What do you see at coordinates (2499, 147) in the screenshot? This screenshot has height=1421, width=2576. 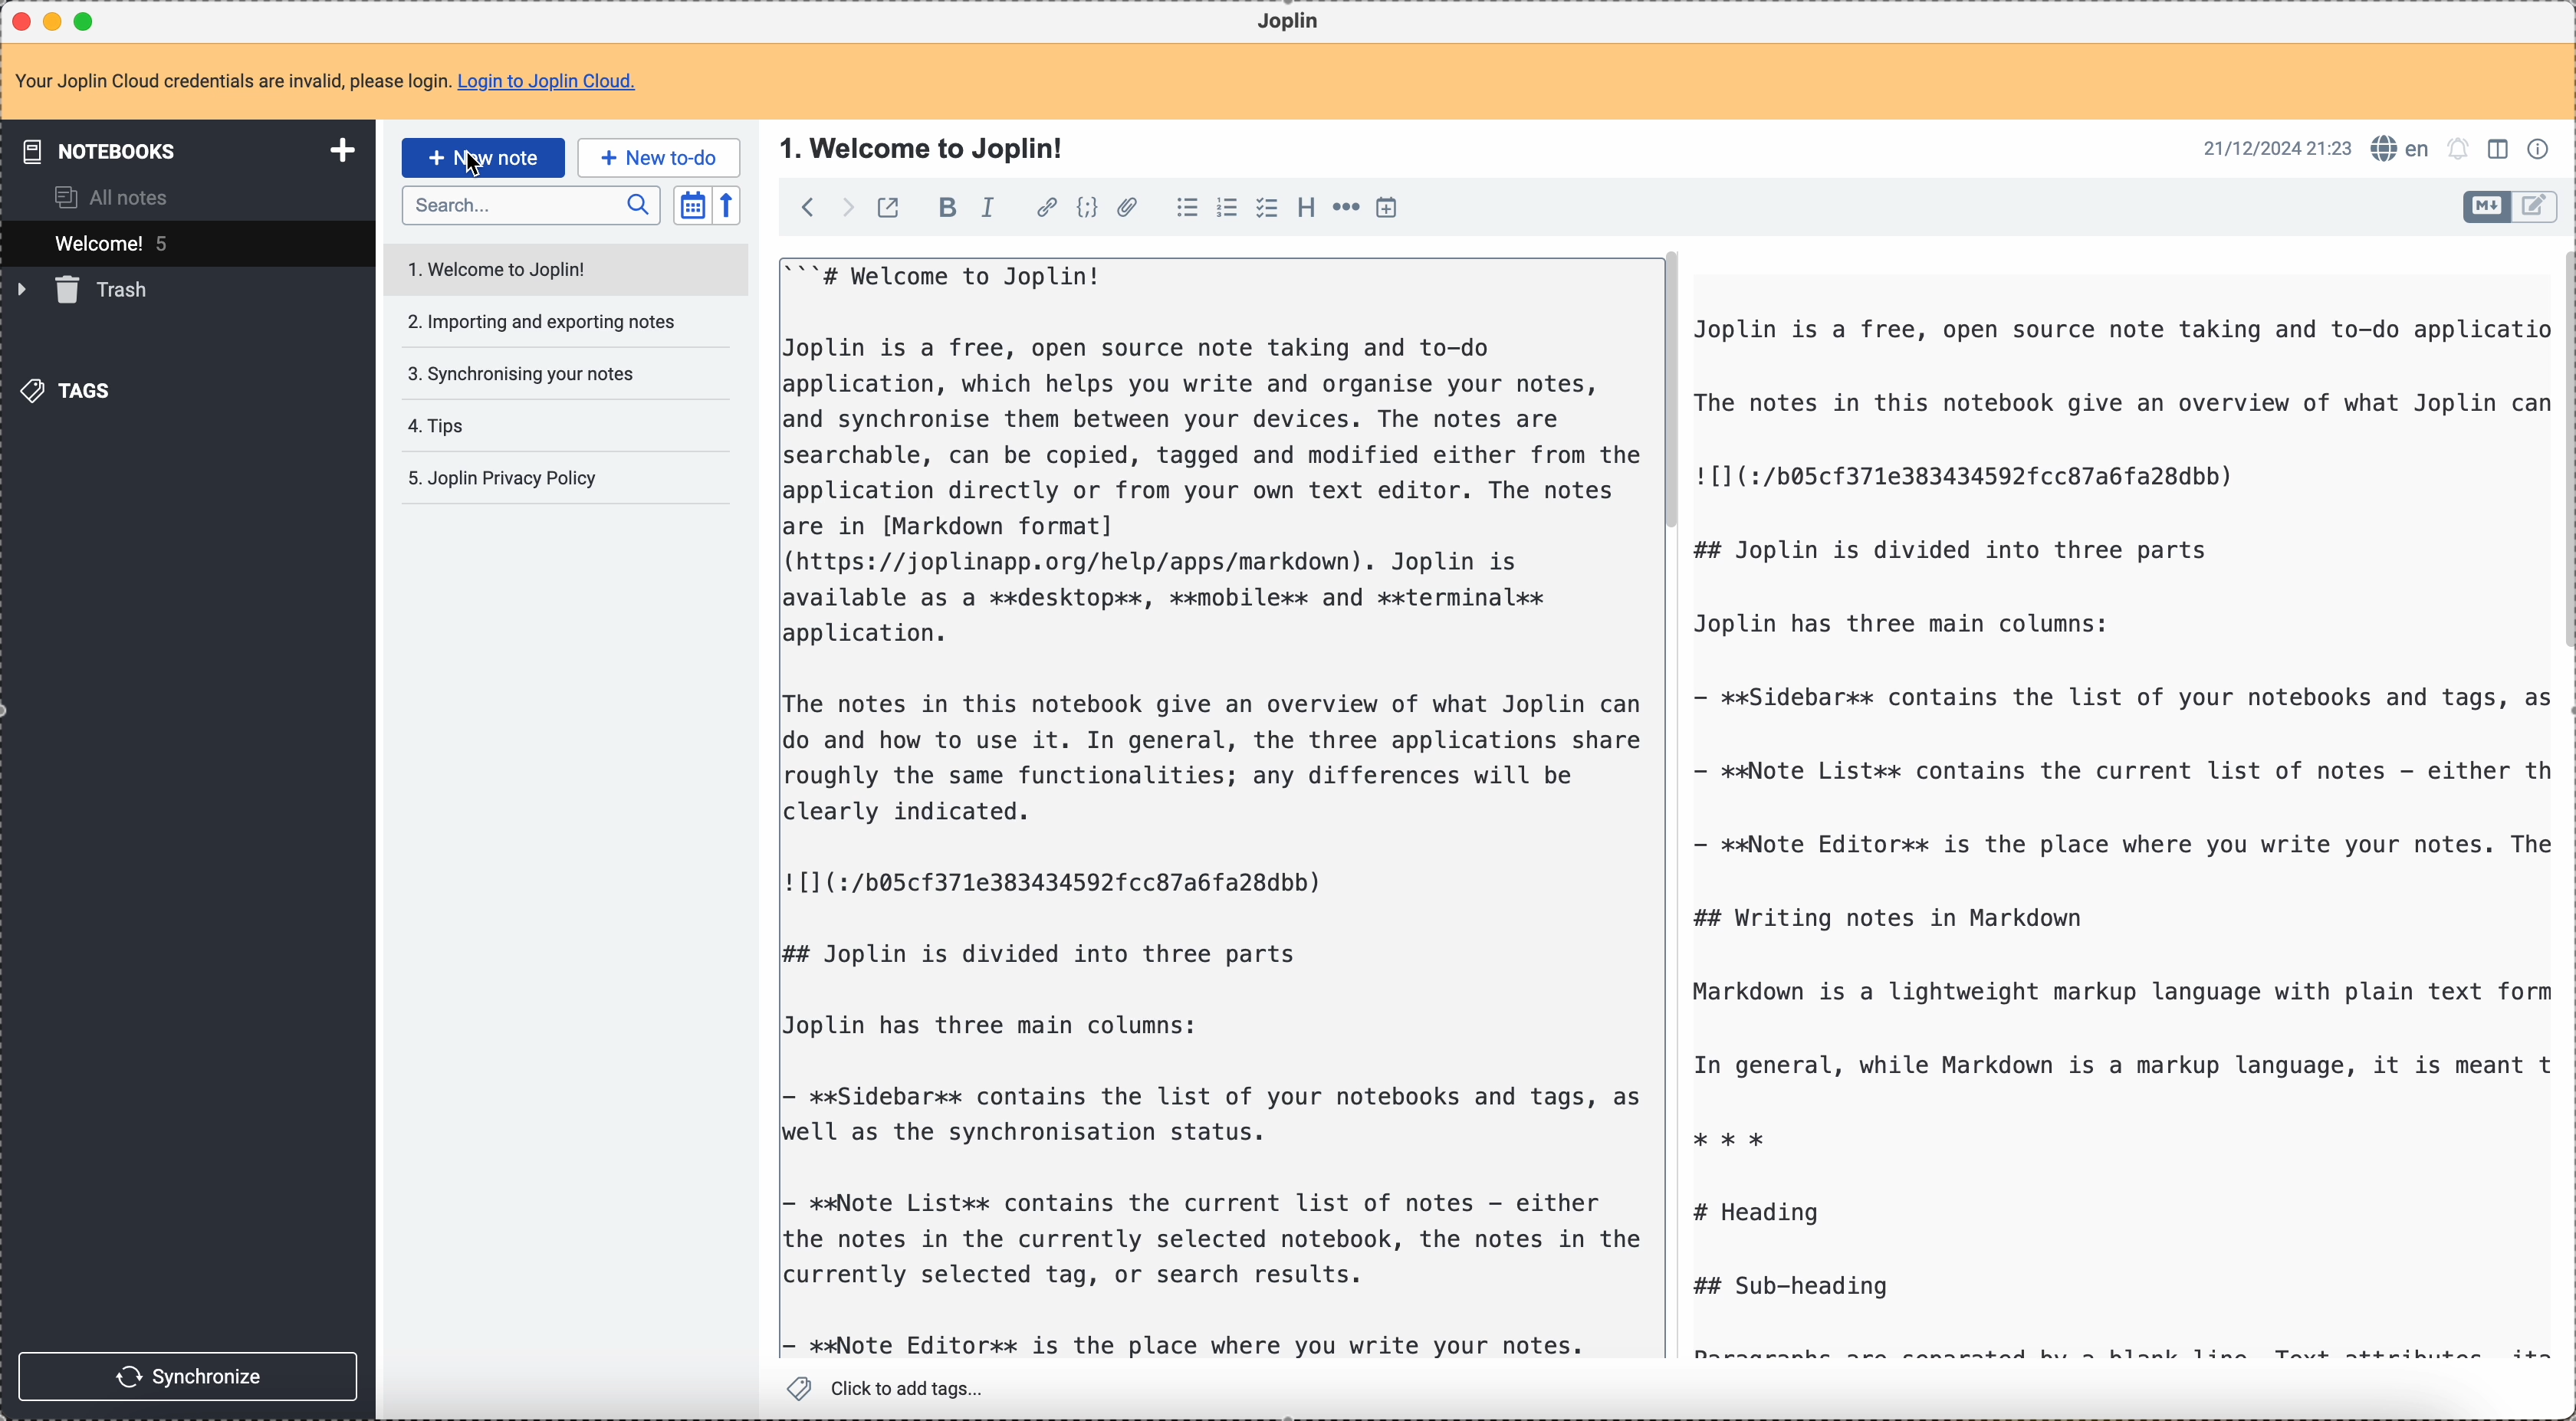 I see `toggle edit layout` at bounding box center [2499, 147].